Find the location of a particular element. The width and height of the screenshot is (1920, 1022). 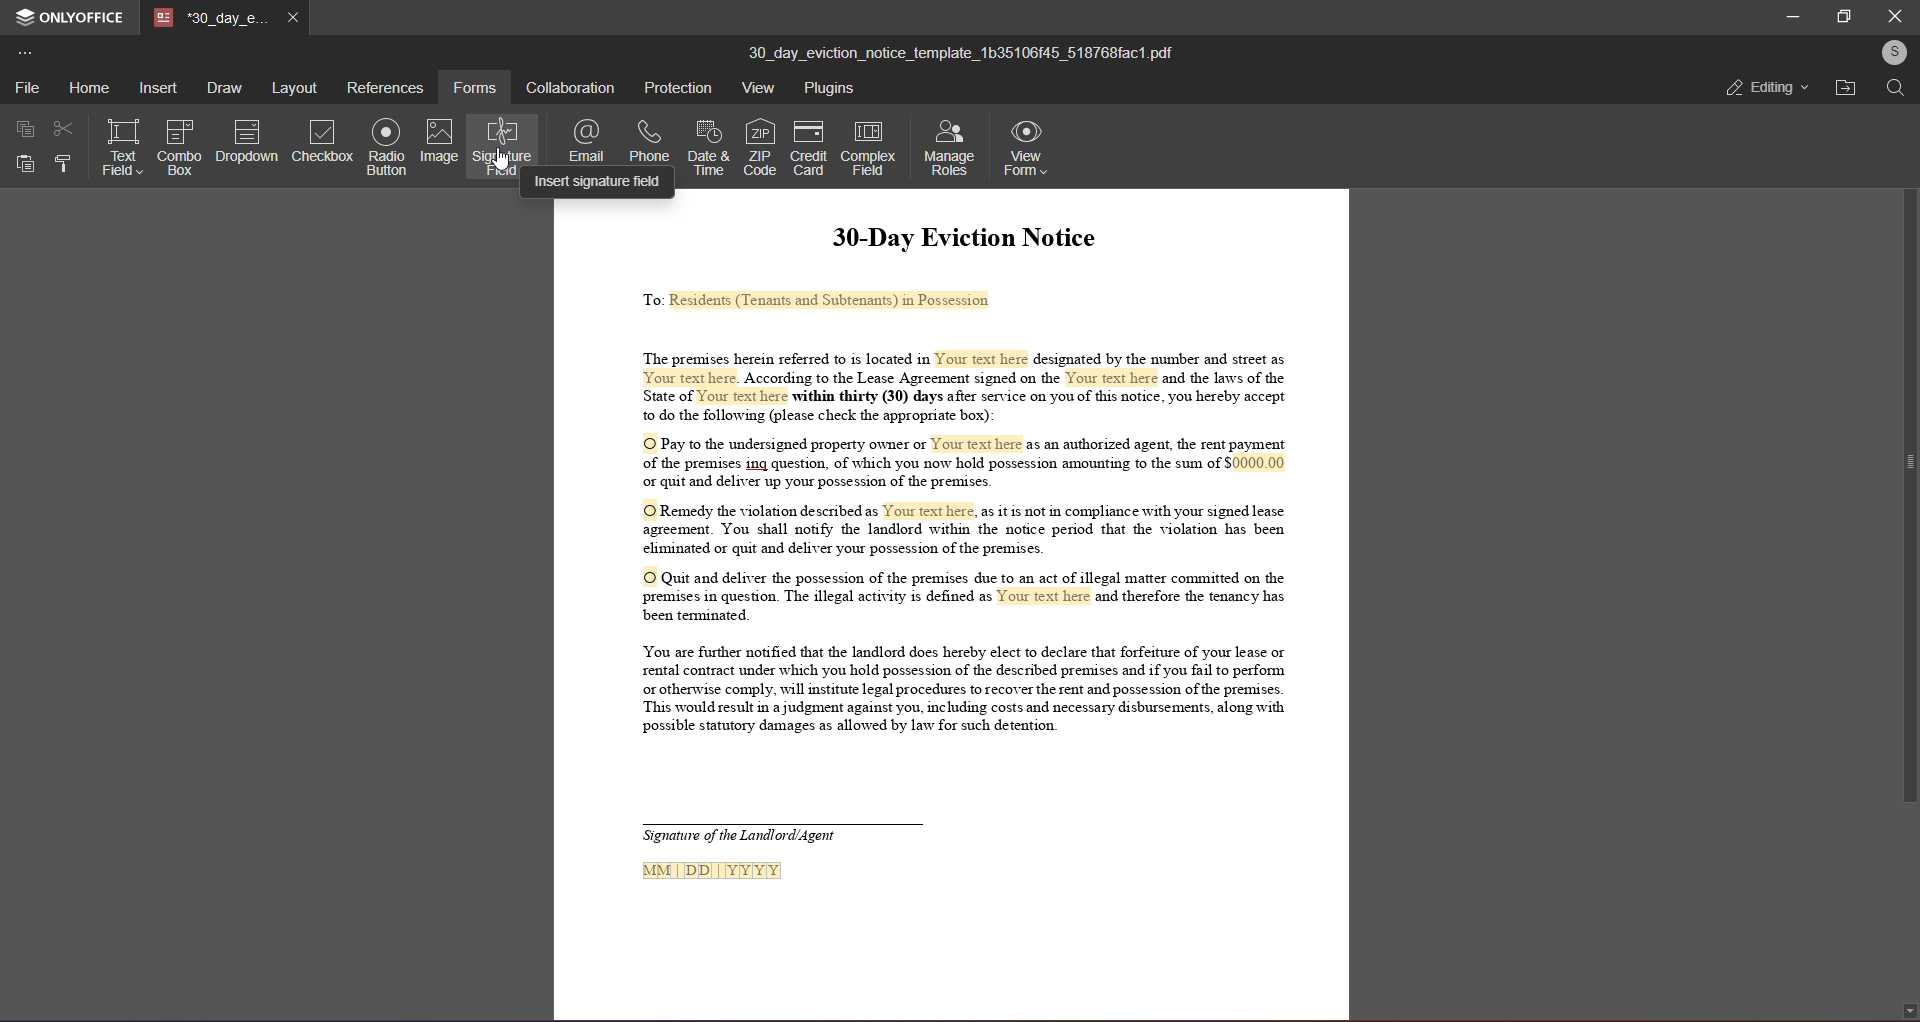

protection is located at coordinates (677, 88).